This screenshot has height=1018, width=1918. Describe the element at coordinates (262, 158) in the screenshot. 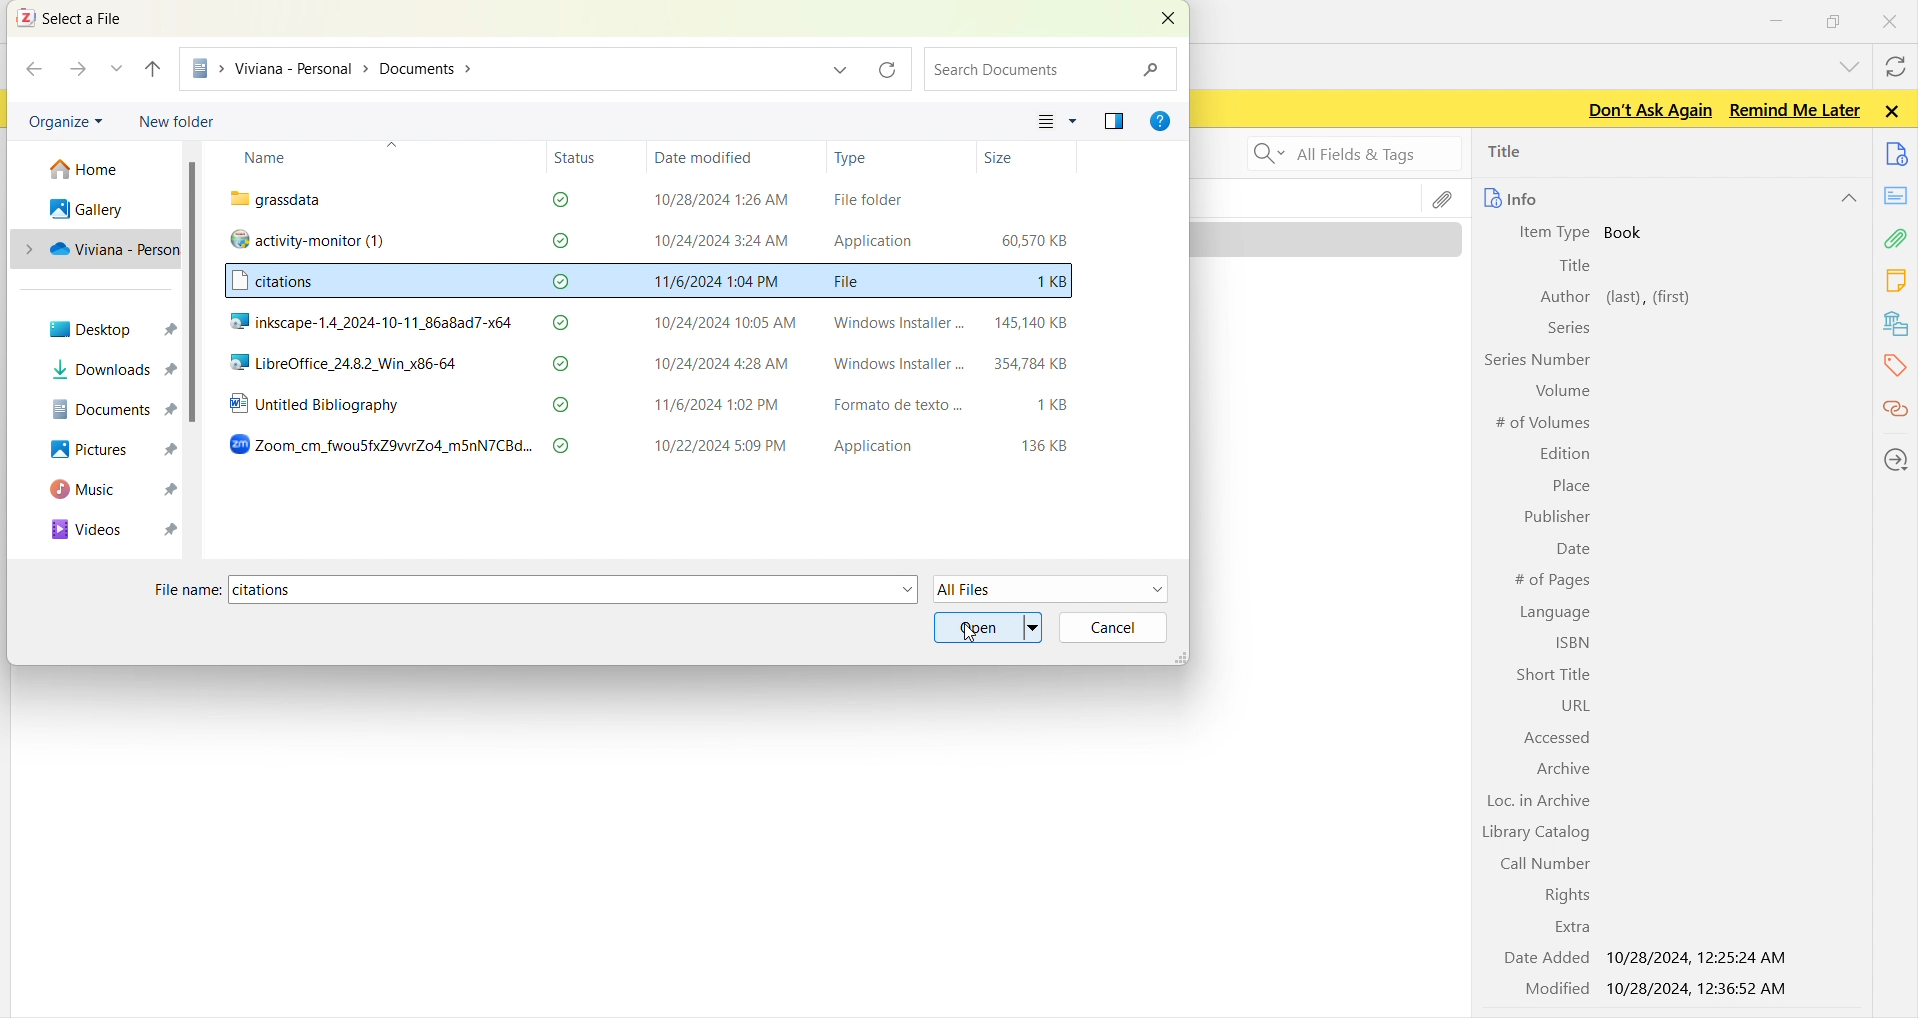

I see `Name` at that location.